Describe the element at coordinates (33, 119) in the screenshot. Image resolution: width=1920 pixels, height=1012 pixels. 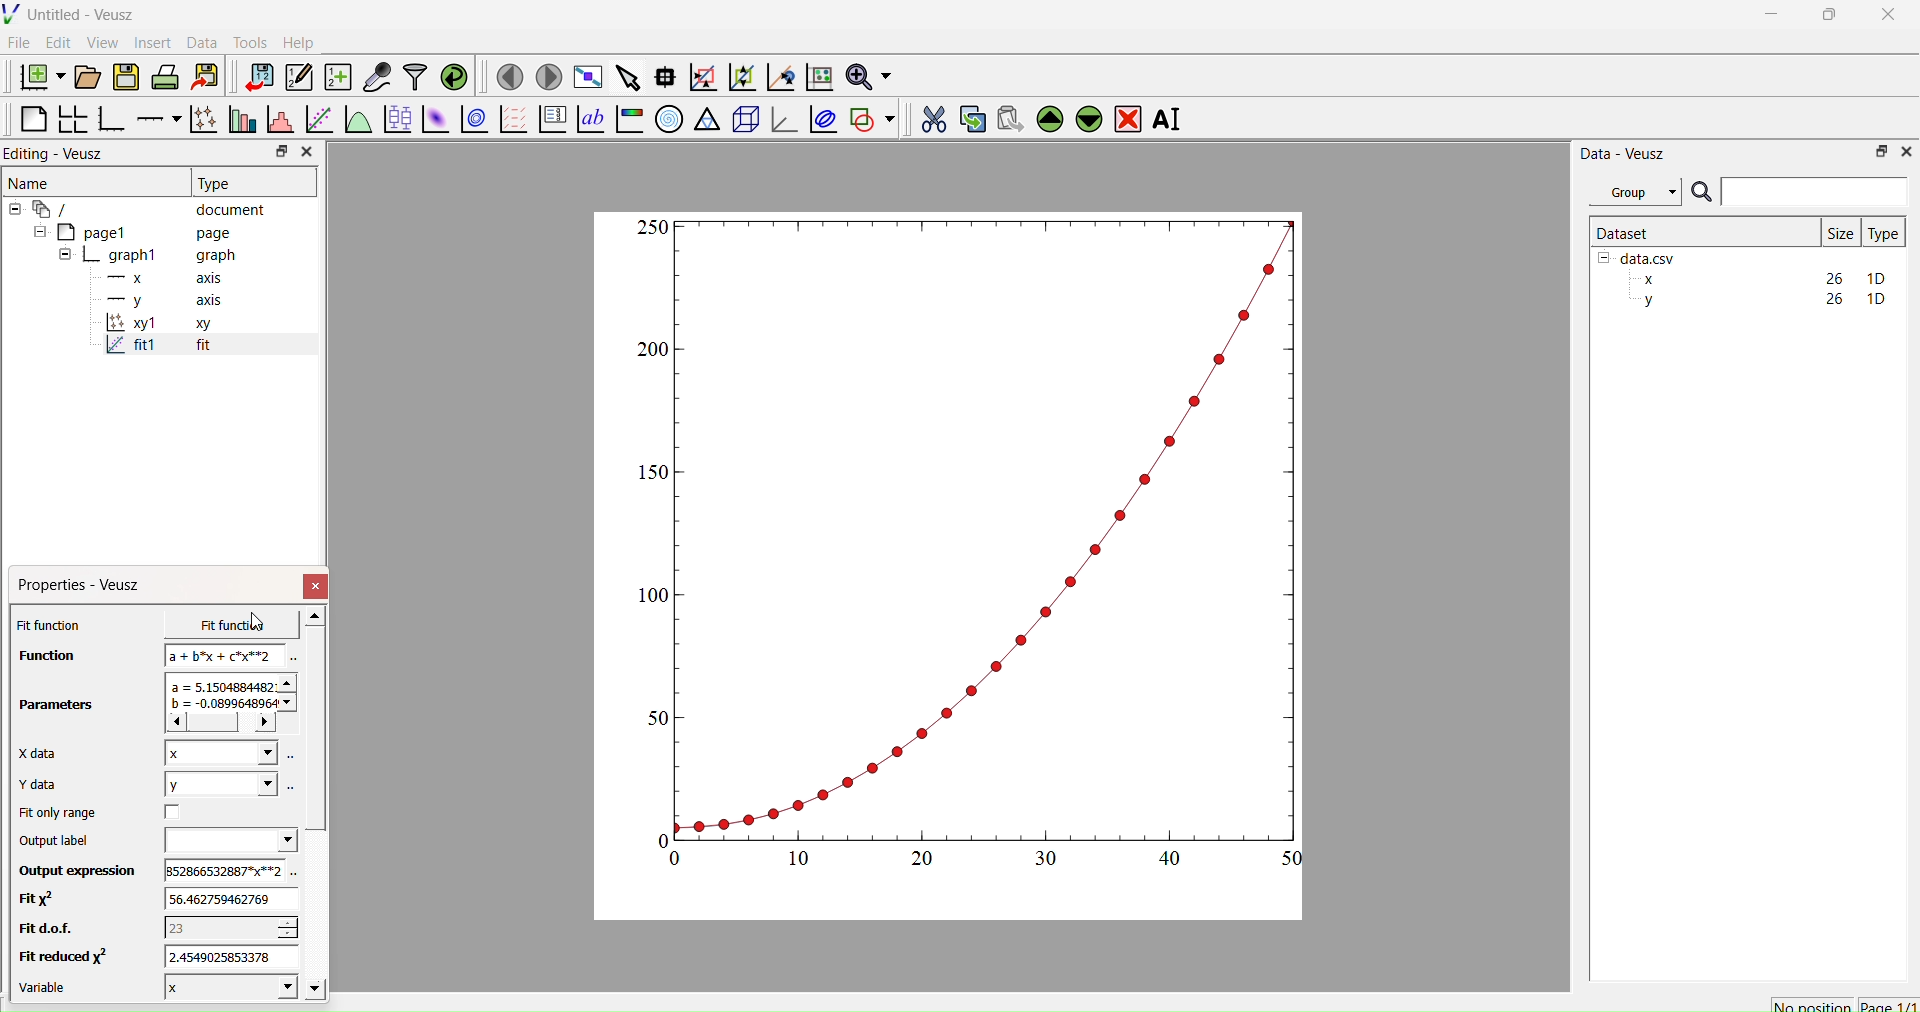
I see `Blank Page` at that location.